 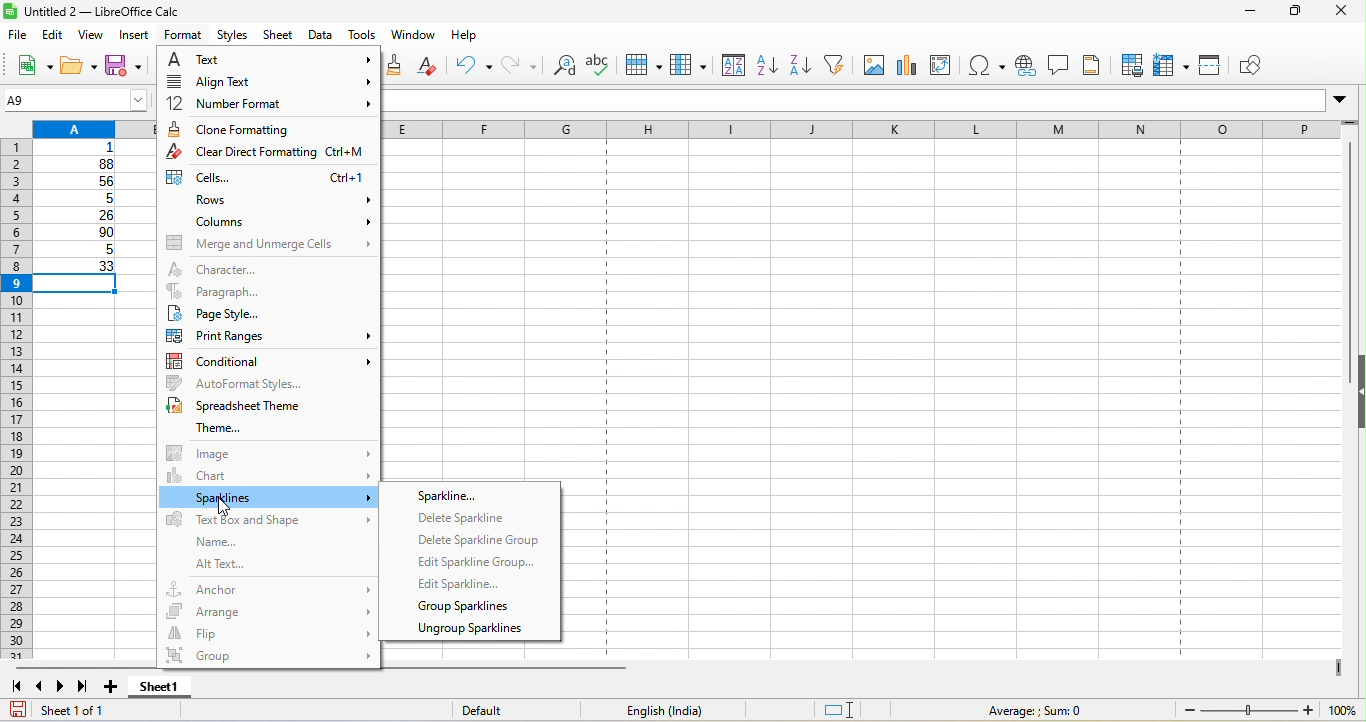 What do you see at coordinates (269, 154) in the screenshot?
I see `clear direct formatting  Ctrl+M` at bounding box center [269, 154].